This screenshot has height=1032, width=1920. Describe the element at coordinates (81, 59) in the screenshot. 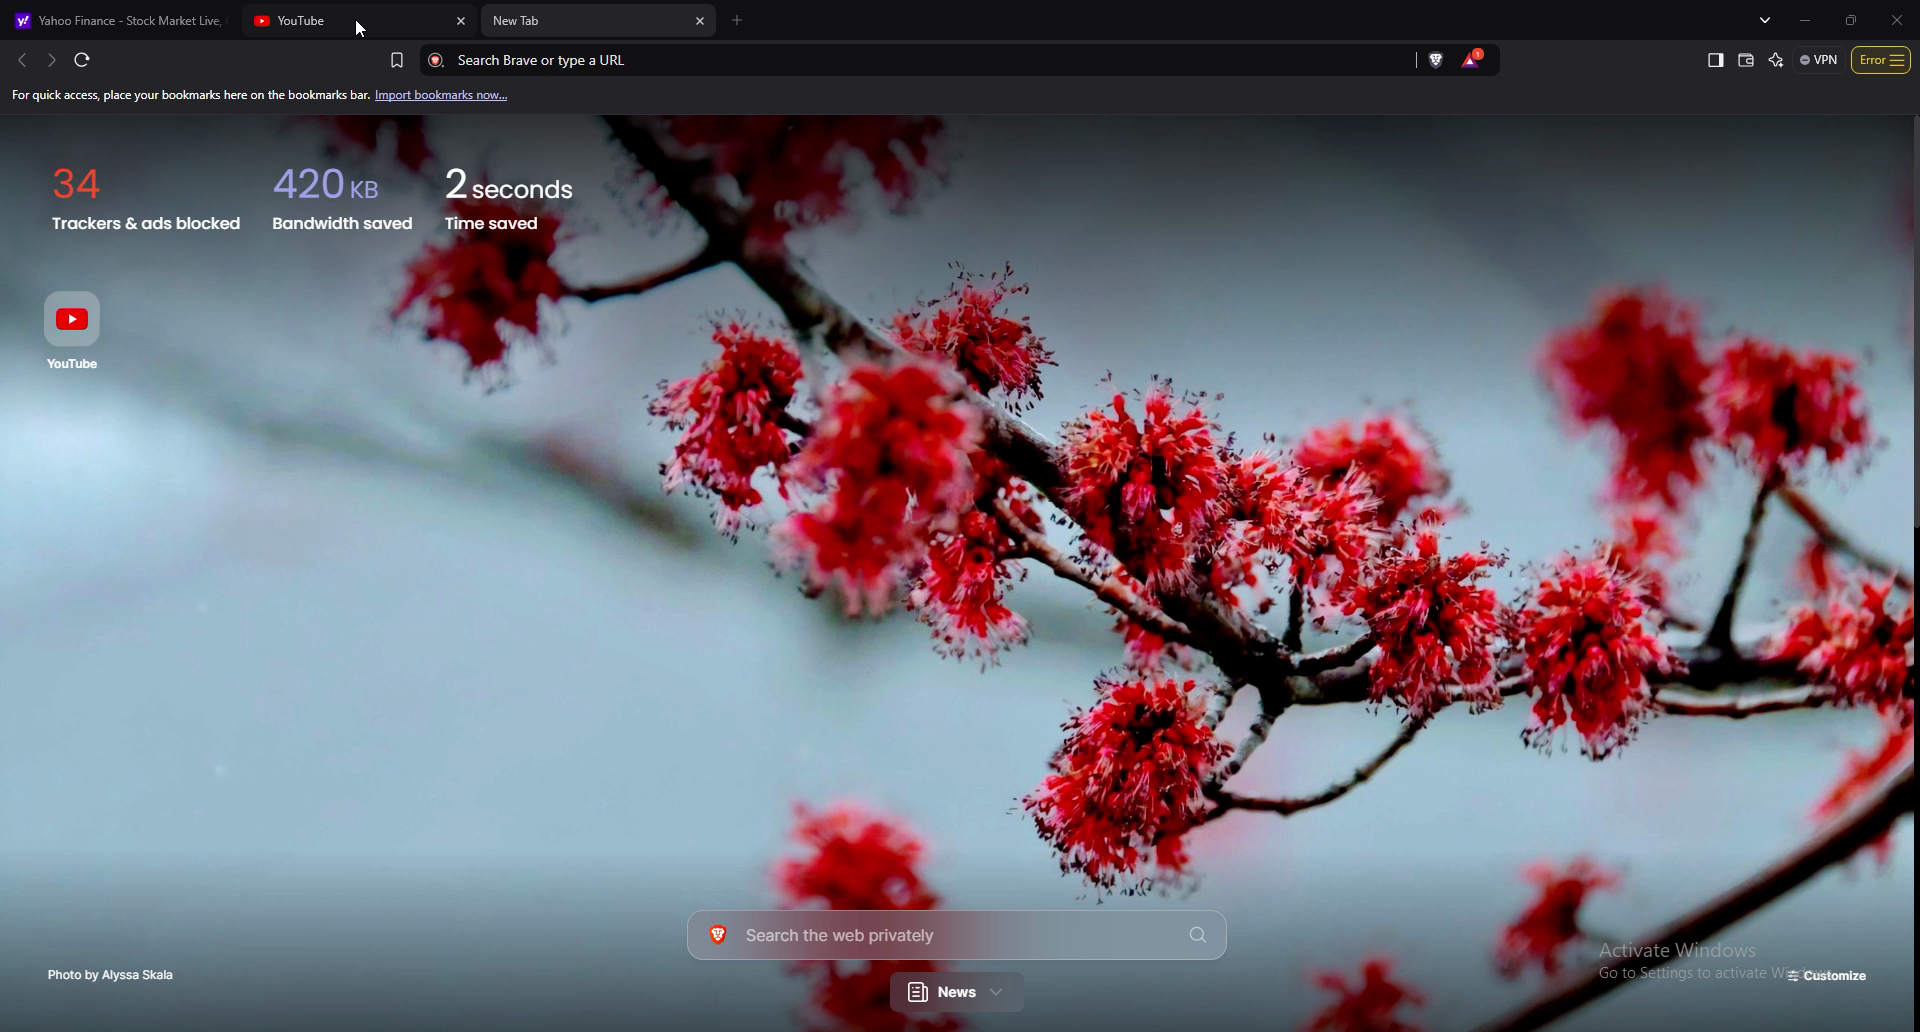

I see `reload` at that location.